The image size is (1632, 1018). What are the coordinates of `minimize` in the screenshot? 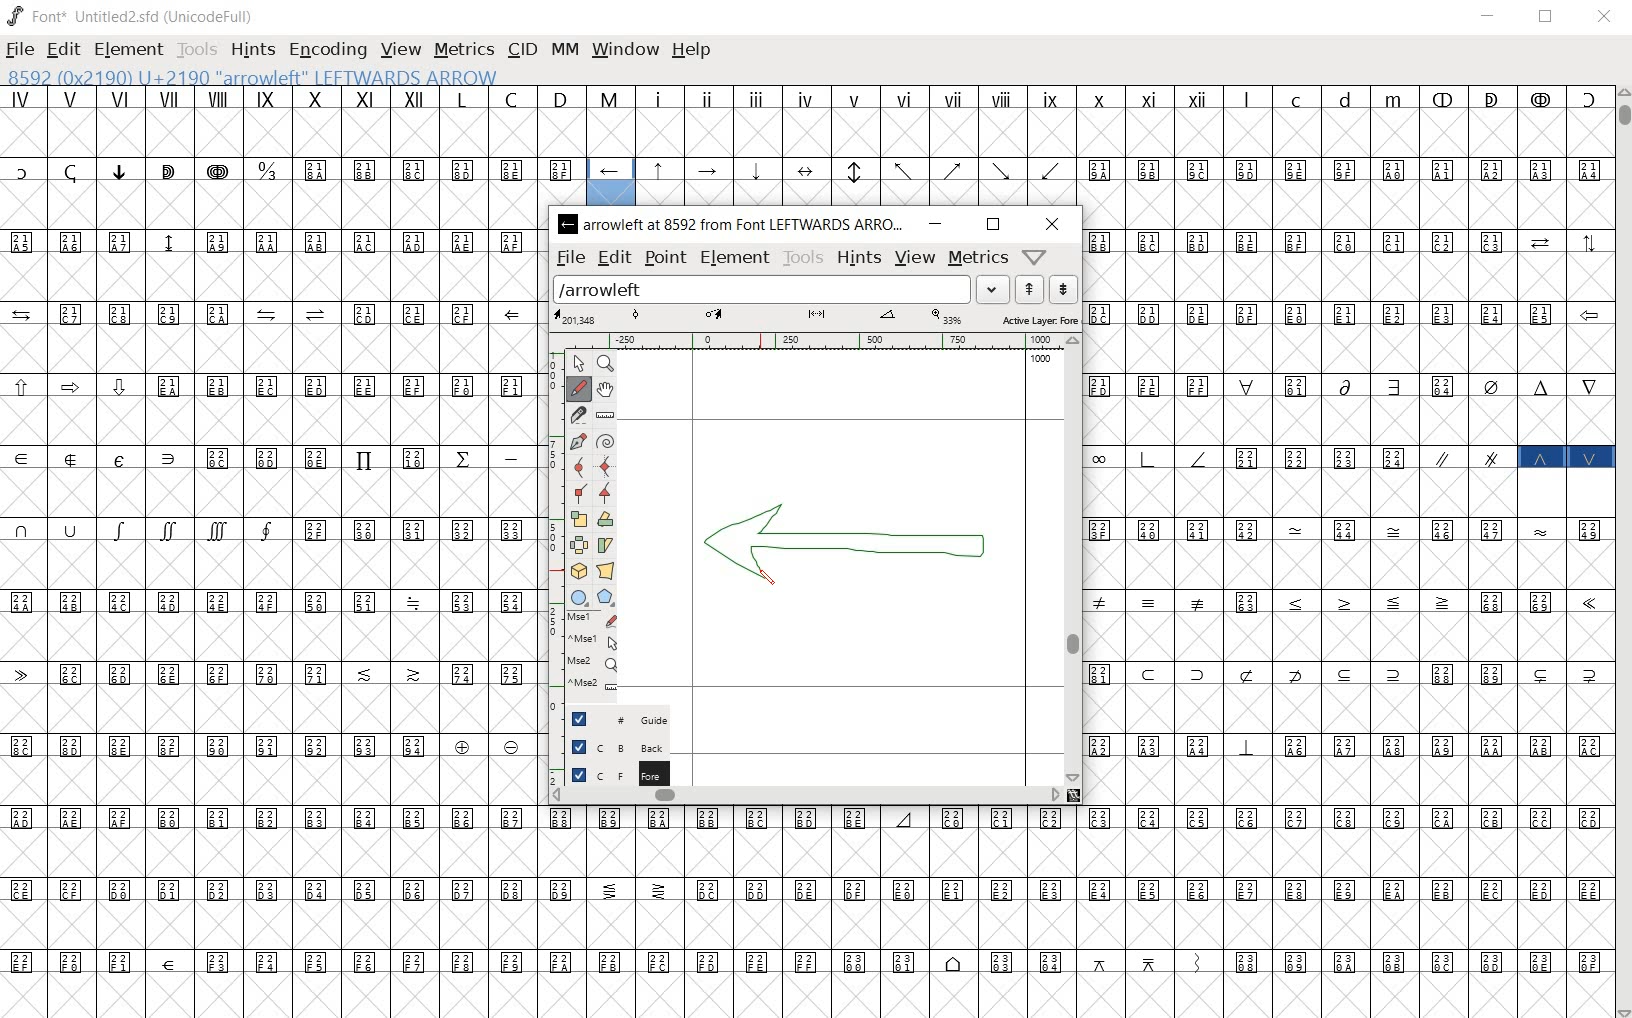 It's located at (938, 224).